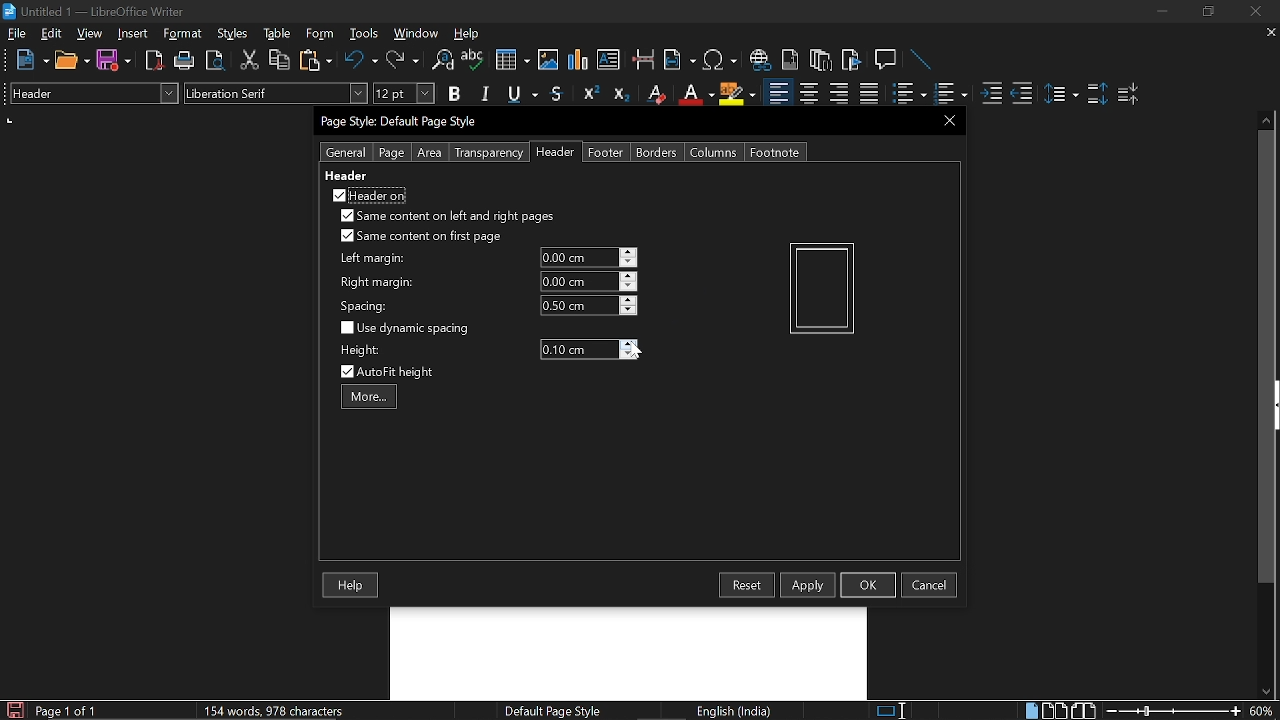 This screenshot has height=720, width=1280. I want to click on right margin, so click(377, 283).